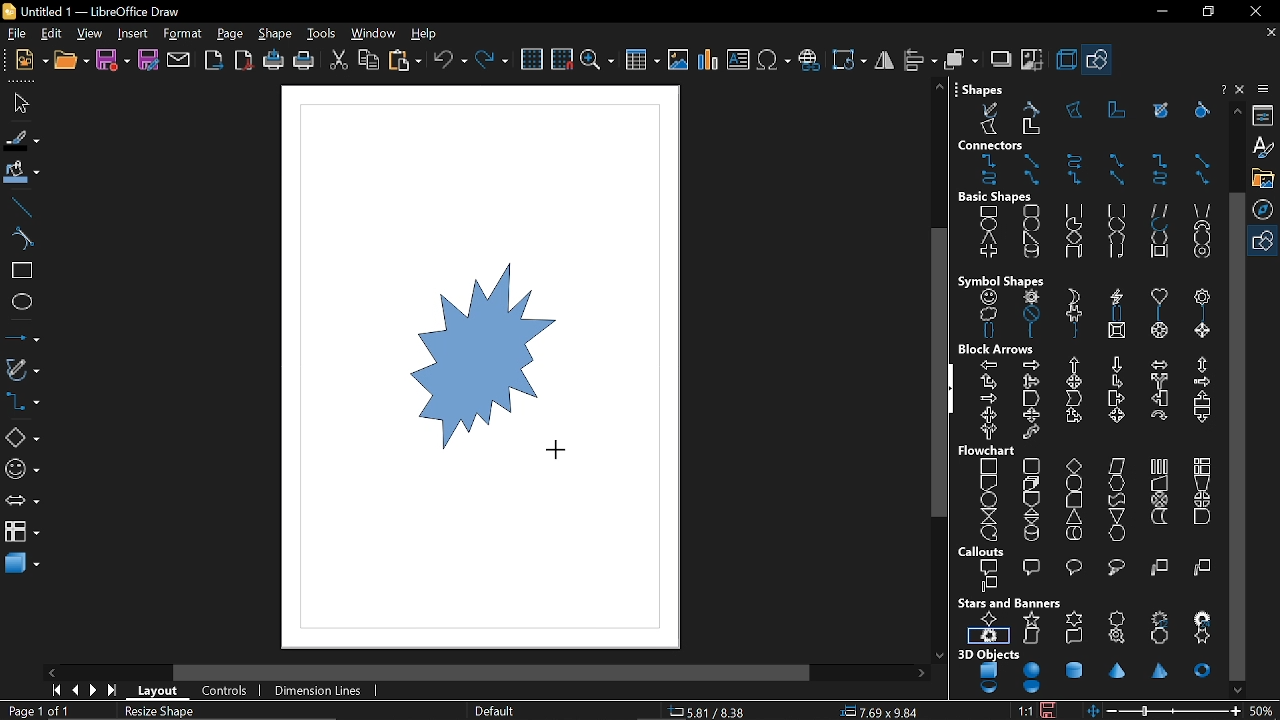 The height and width of the screenshot is (720, 1280). What do you see at coordinates (679, 60) in the screenshot?
I see `Insert image` at bounding box center [679, 60].